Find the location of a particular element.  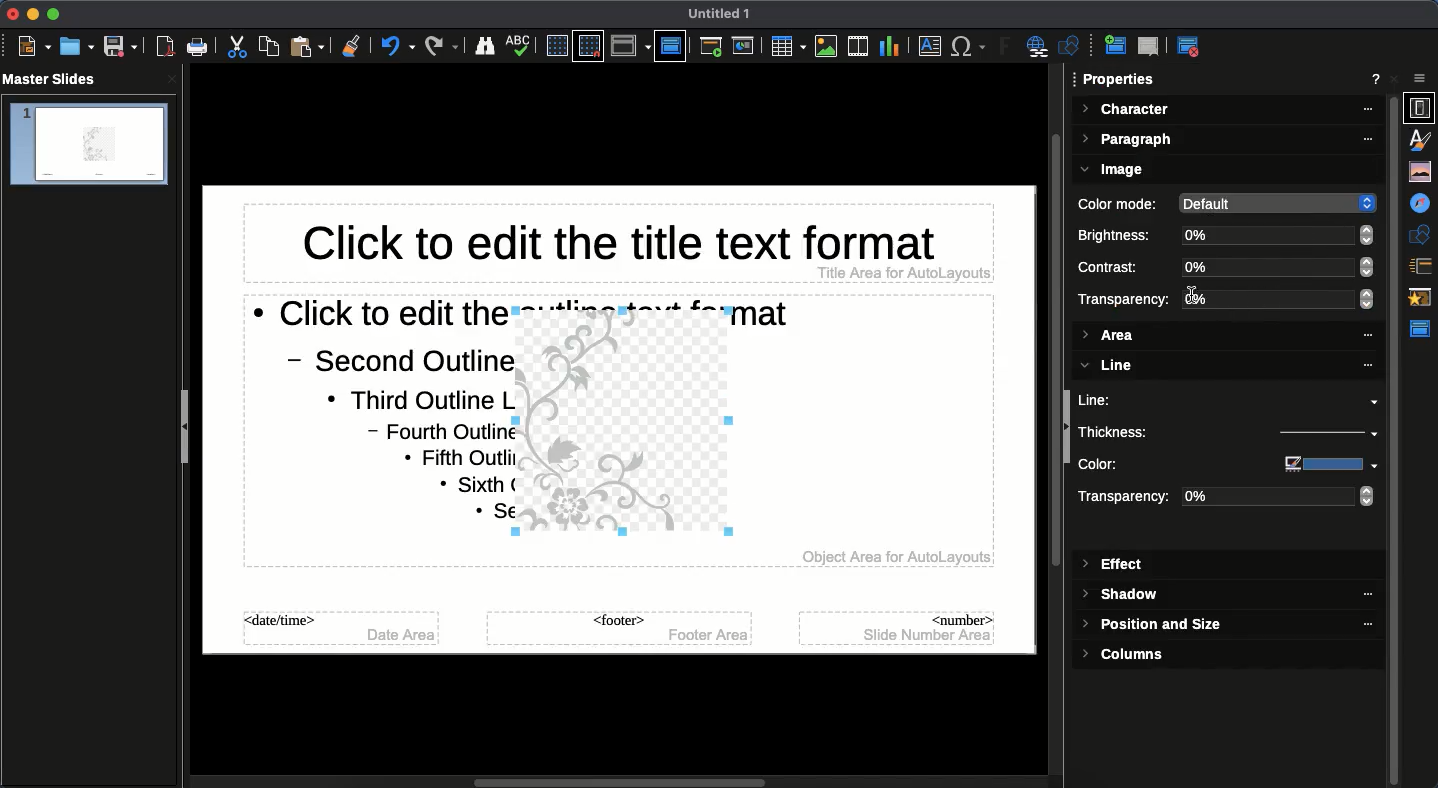

options is located at coordinates (1421, 79).